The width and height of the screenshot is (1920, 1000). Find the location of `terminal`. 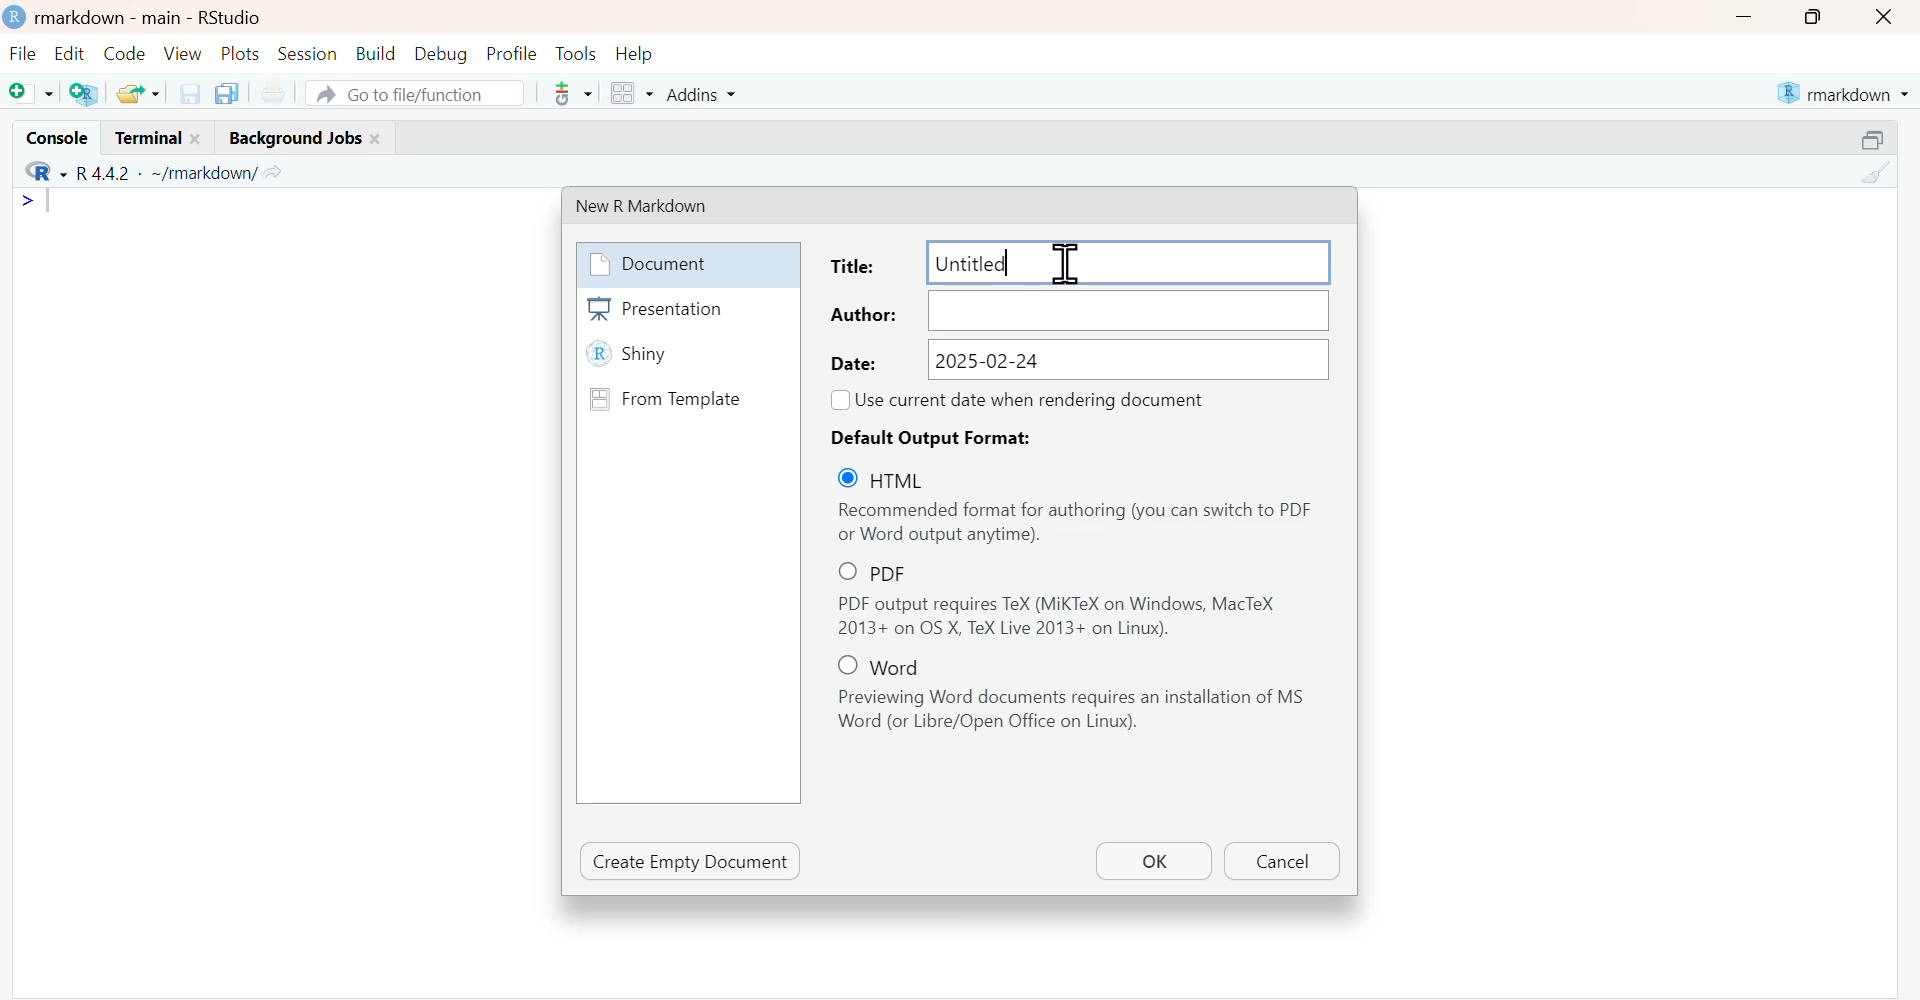

terminal is located at coordinates (157, 138).